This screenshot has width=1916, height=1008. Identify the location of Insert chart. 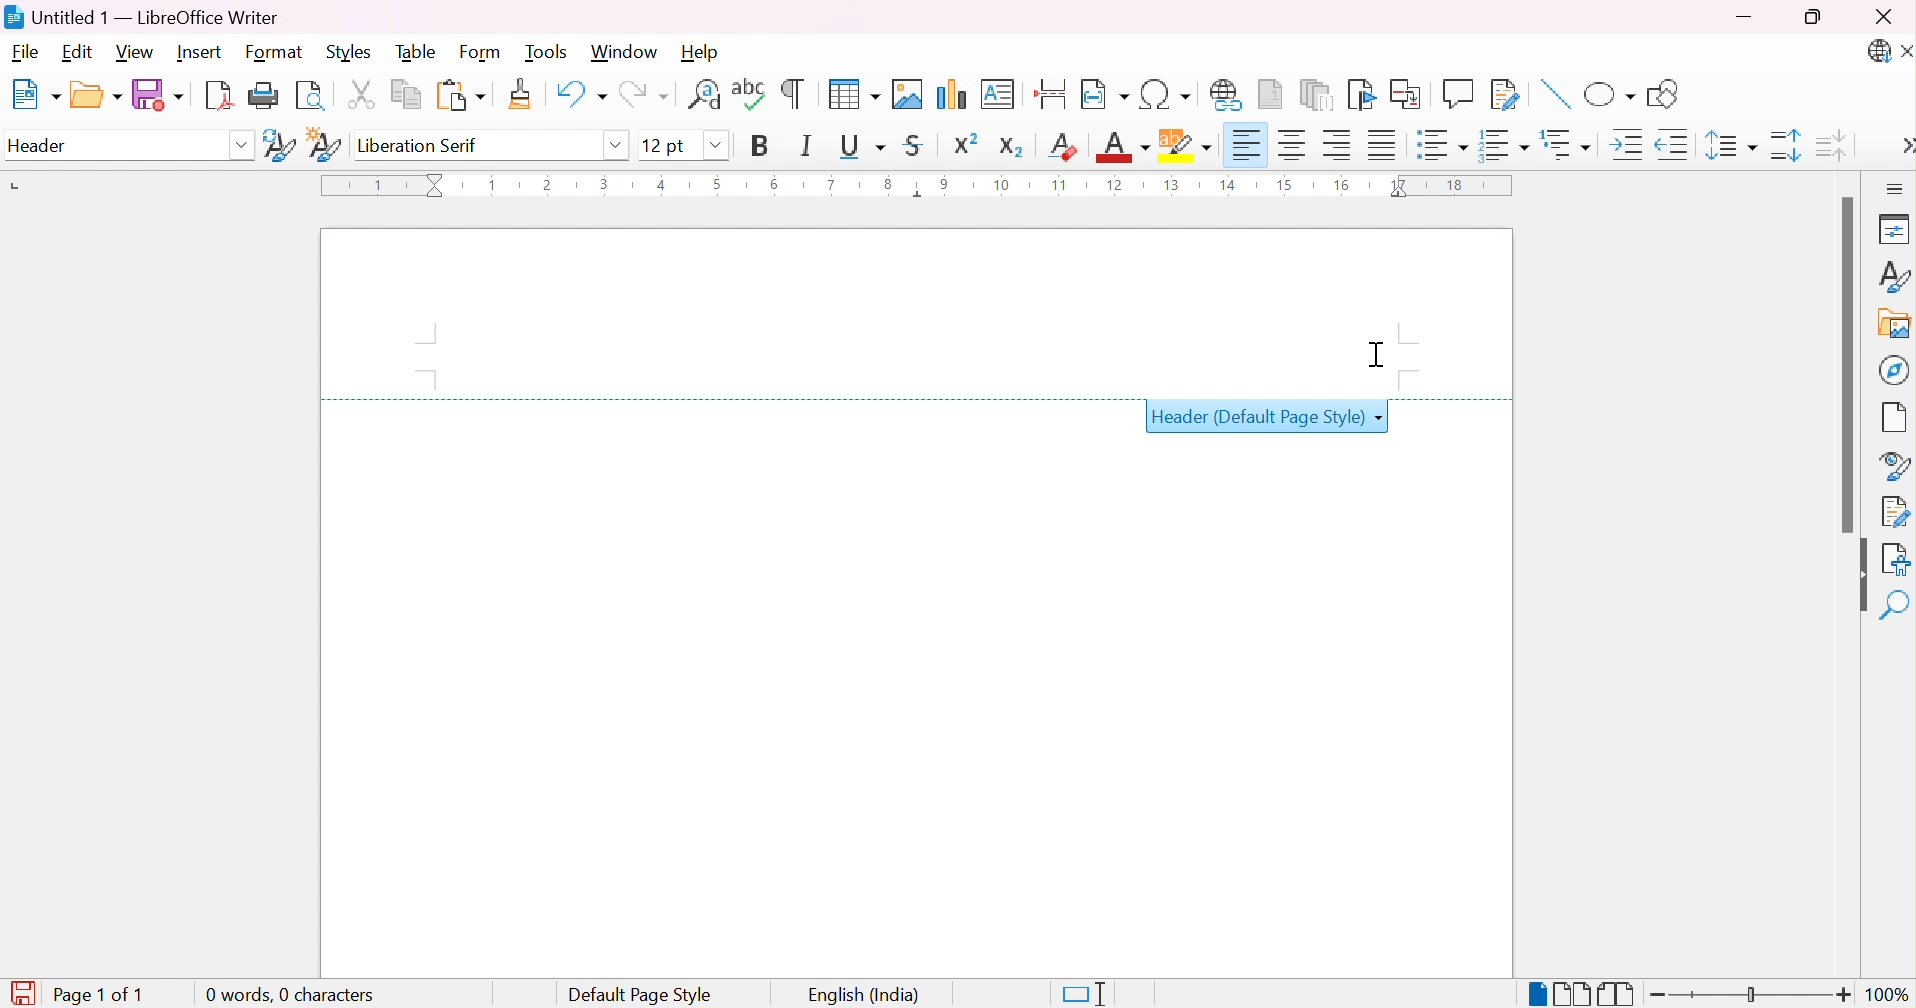
(950, 93).